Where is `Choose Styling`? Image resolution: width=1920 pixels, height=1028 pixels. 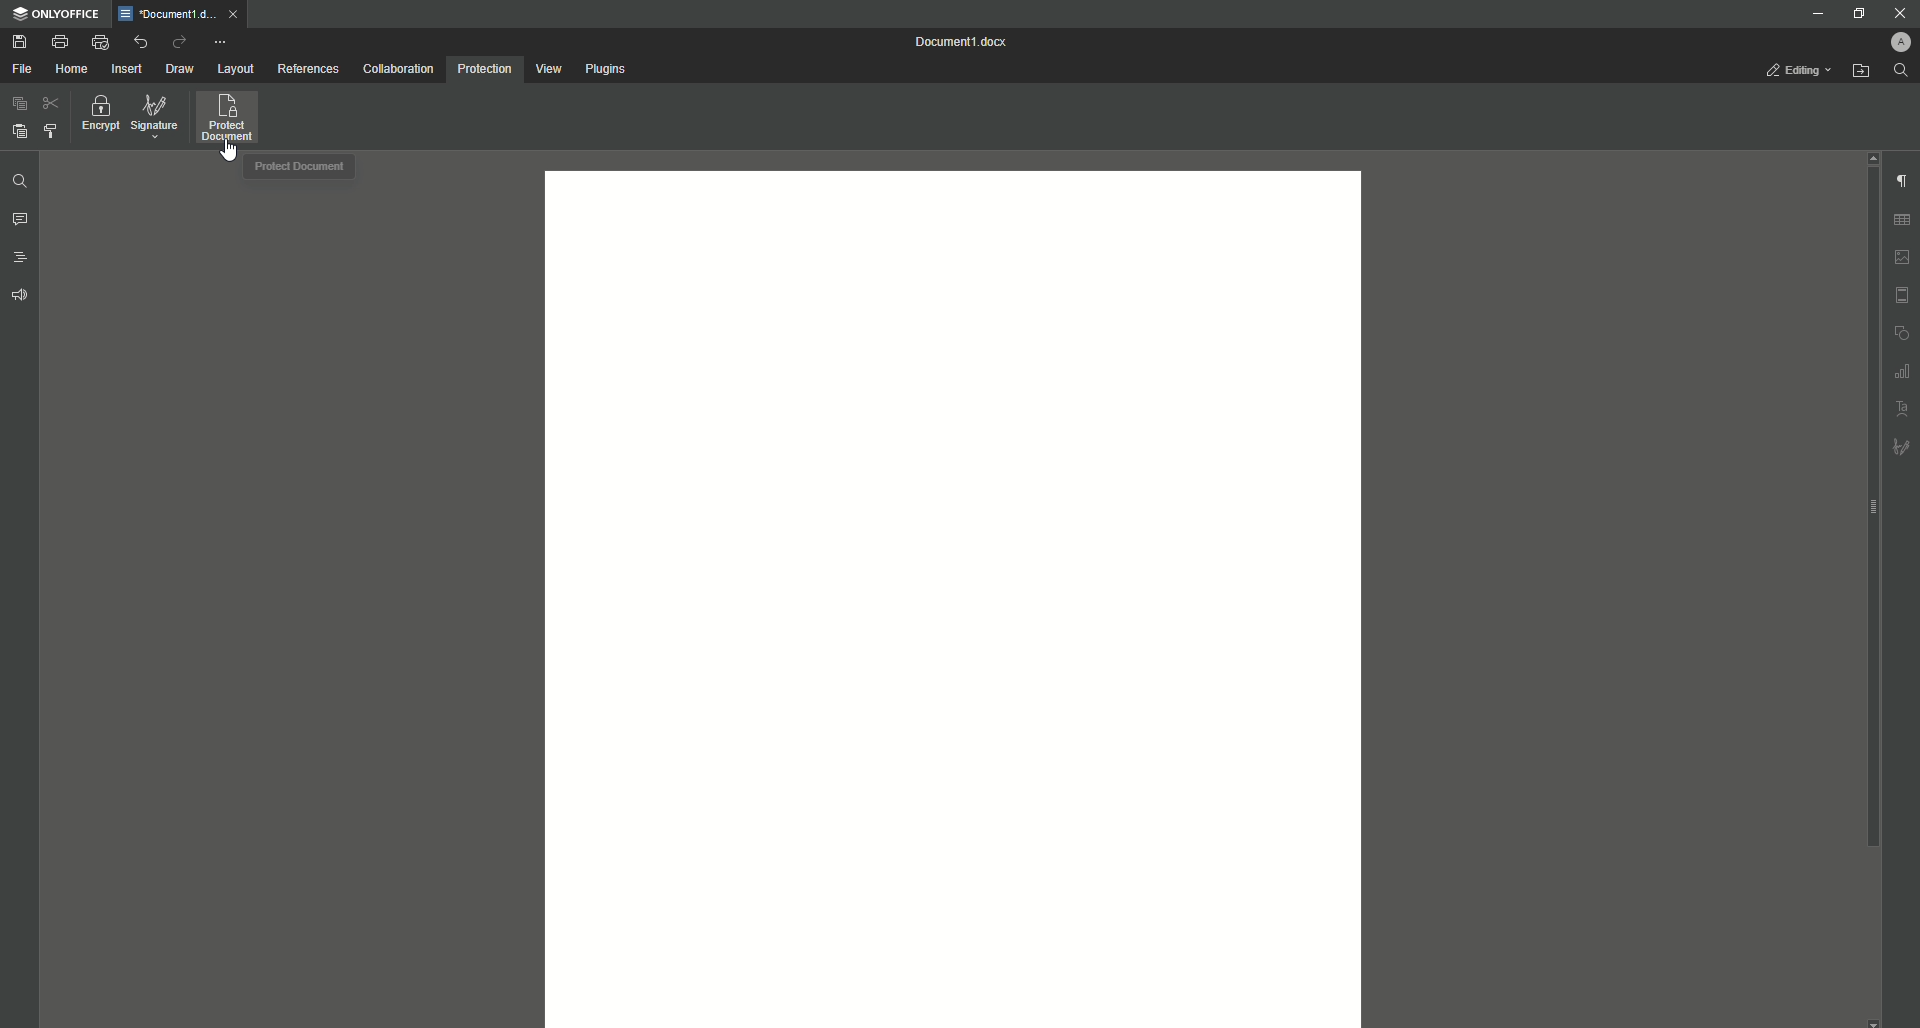 Choose Styling is located at coordinates (51, 130).